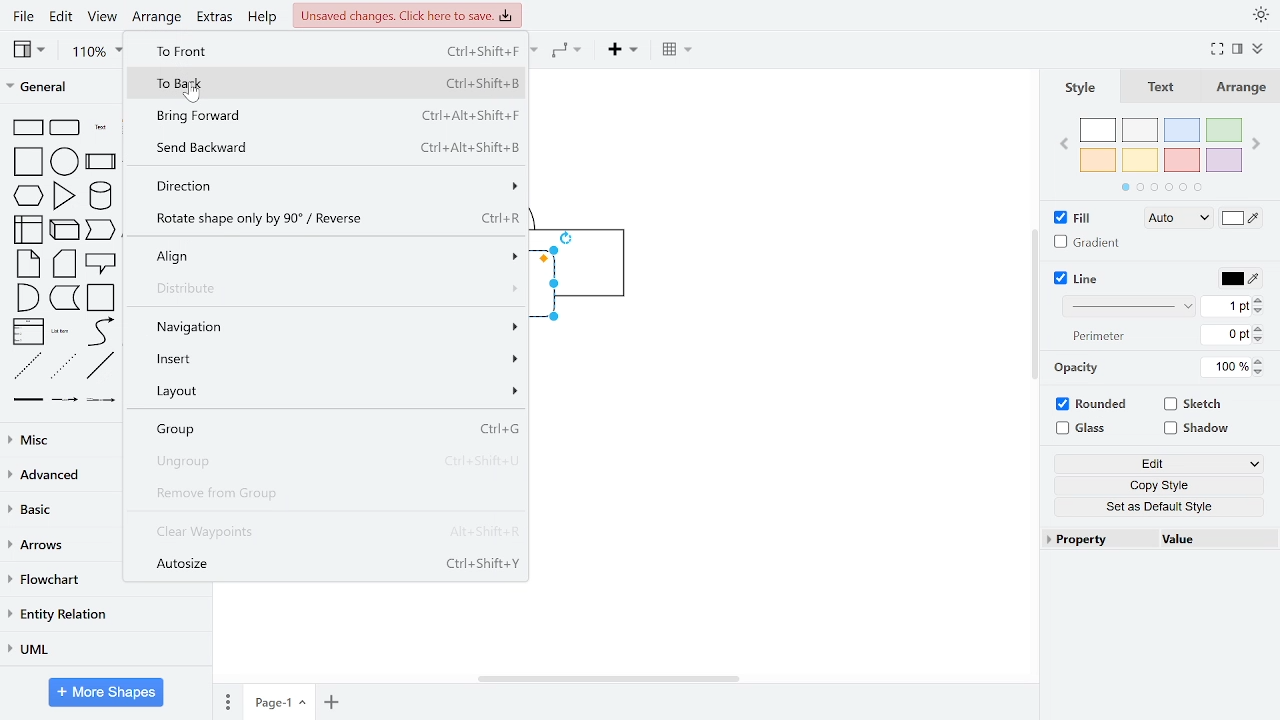  Describe the element at coordinates (102, 366) in the screenshot. I see `line` at that location.